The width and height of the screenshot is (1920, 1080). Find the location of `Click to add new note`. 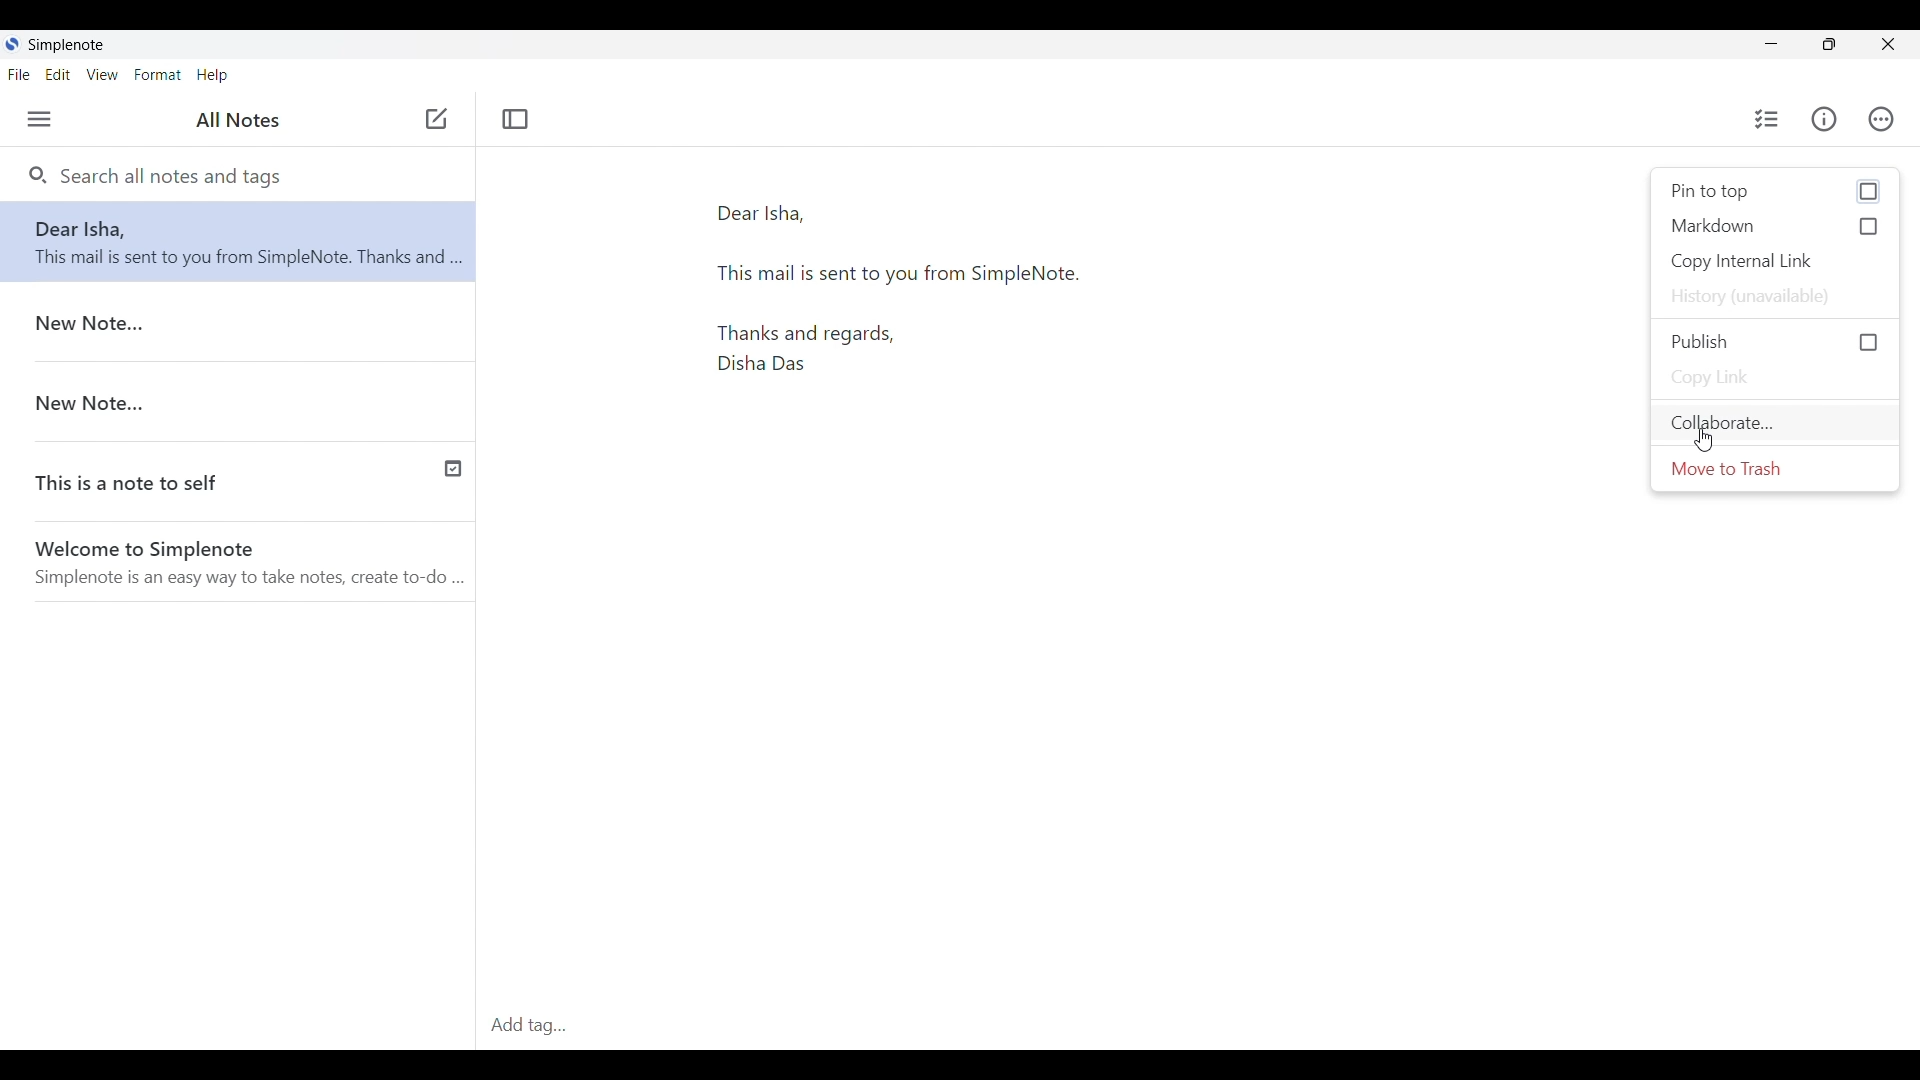

Click to add new note is located at coordinates (435, 119).